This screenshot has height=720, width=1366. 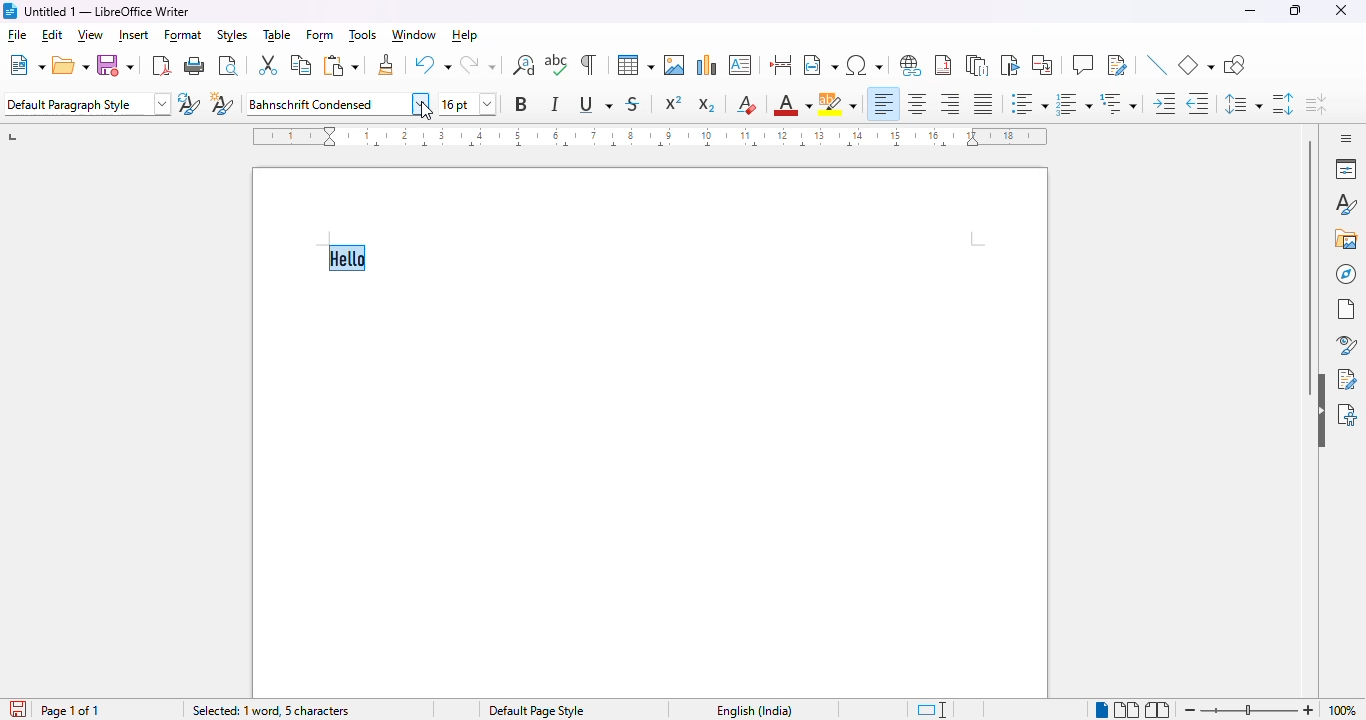 What do you see at coordinates (557, 103) in the screenshot?
I see `italic` at bounding box center [557, 103].